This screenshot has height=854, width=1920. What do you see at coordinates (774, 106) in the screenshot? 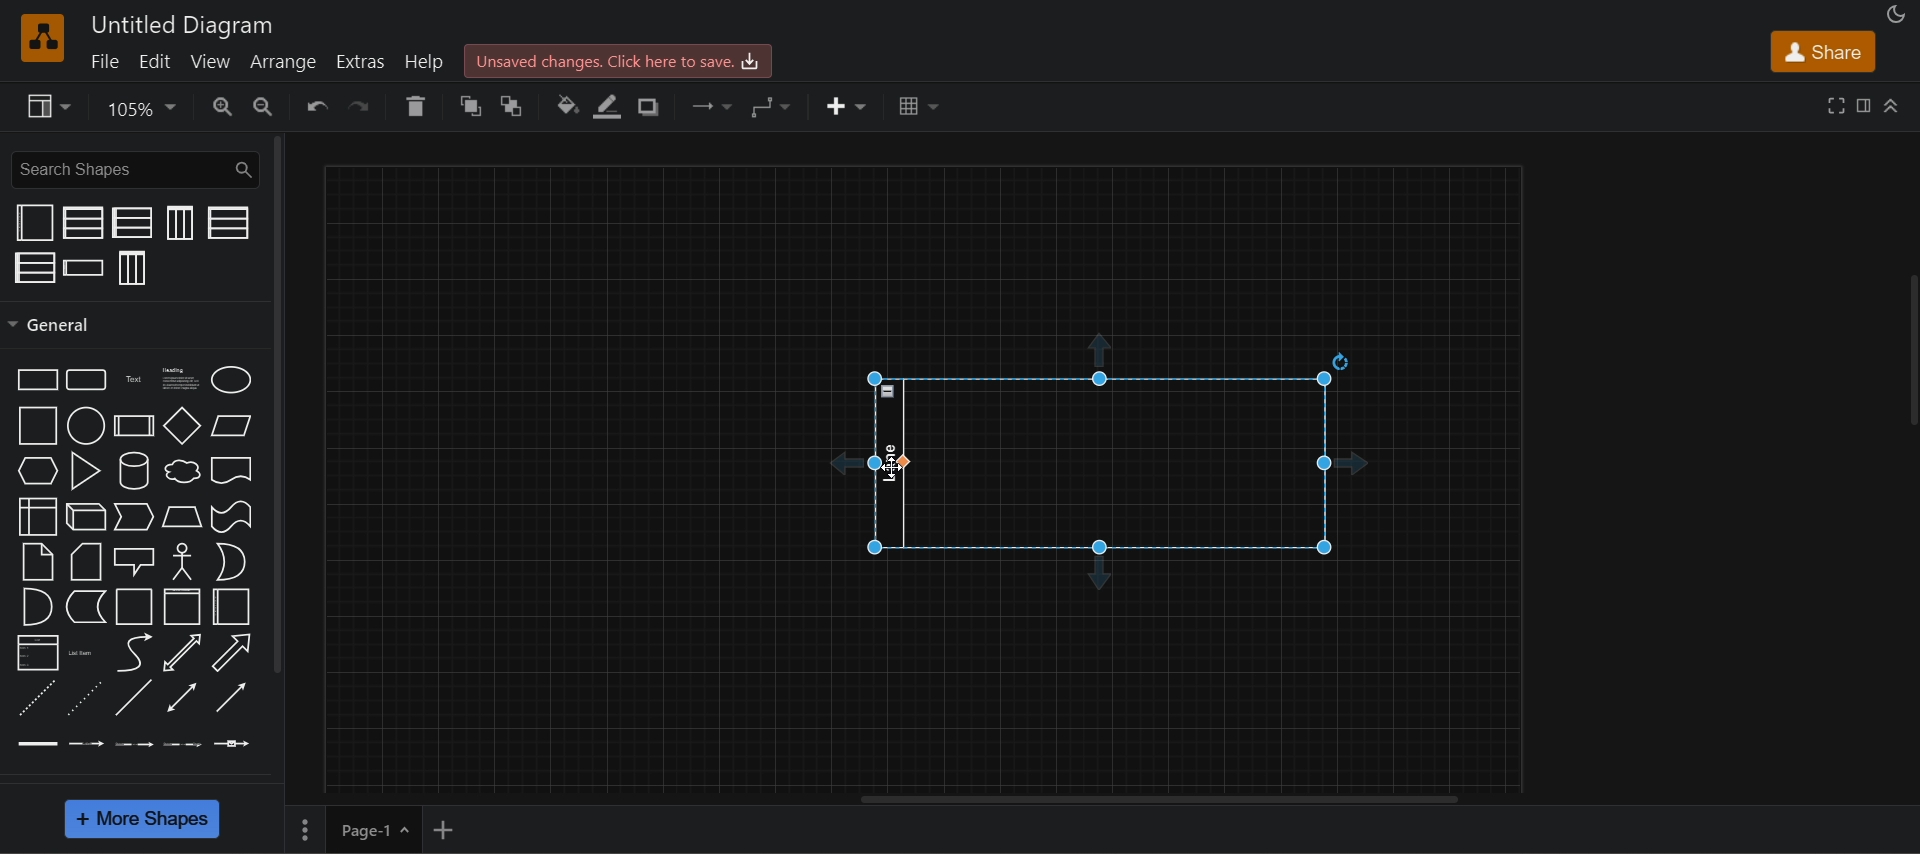
I see `waypoints` at bounding box center [774, 106].